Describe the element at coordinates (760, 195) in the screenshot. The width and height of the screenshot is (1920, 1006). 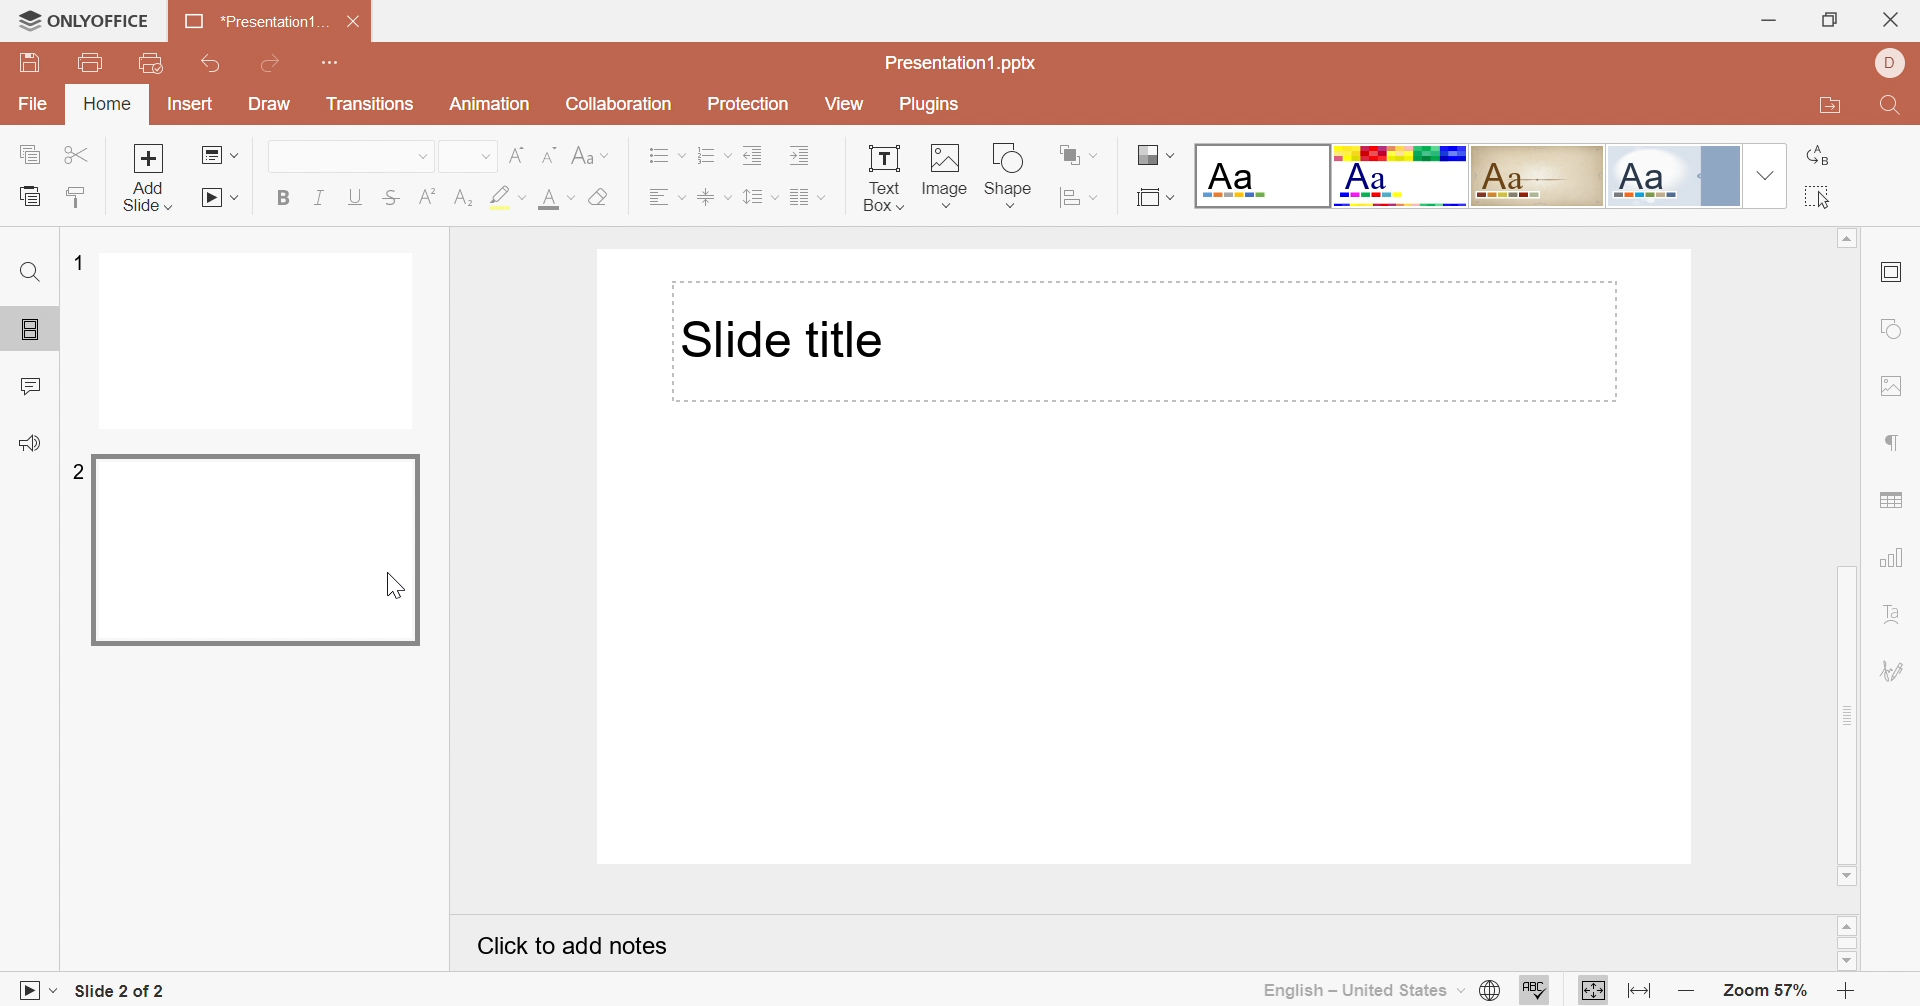
I see `Line spacing` at that location.